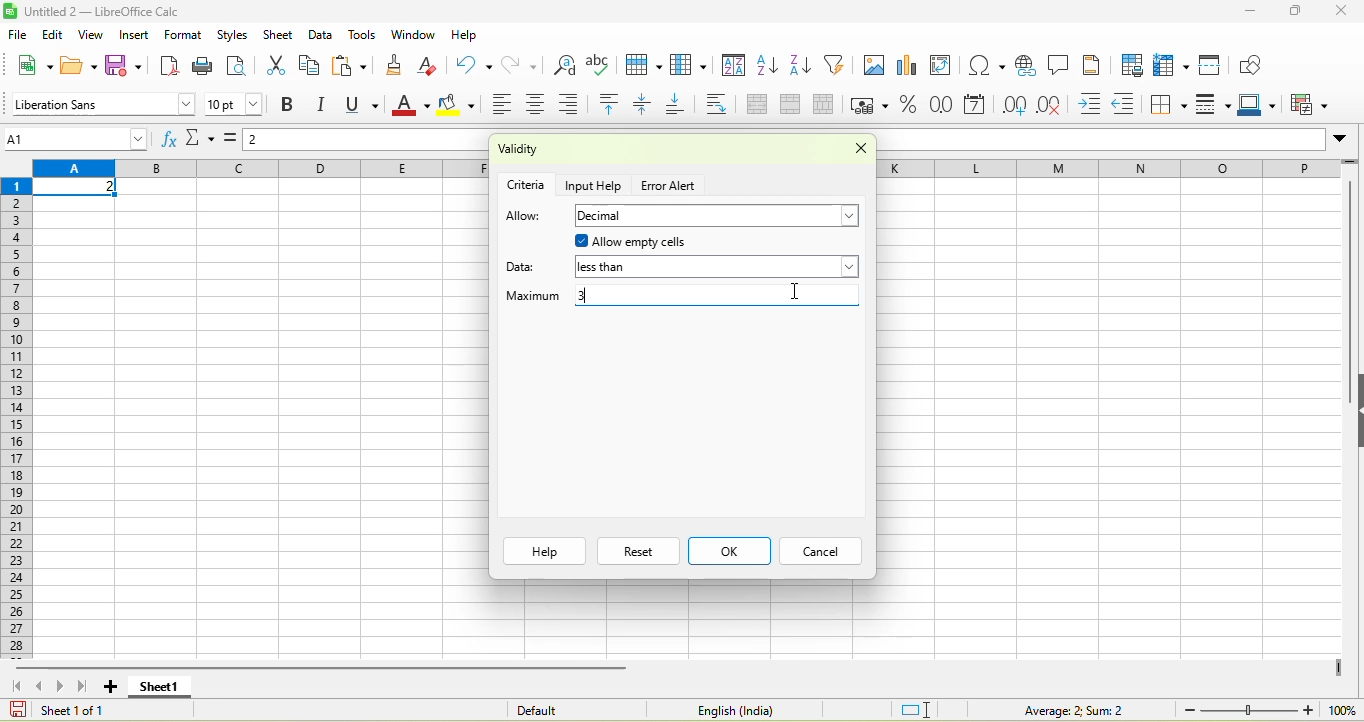  Describe the element at coordinates (1339, 668) in the screenshot. I see `drag to view more columns` at that location.